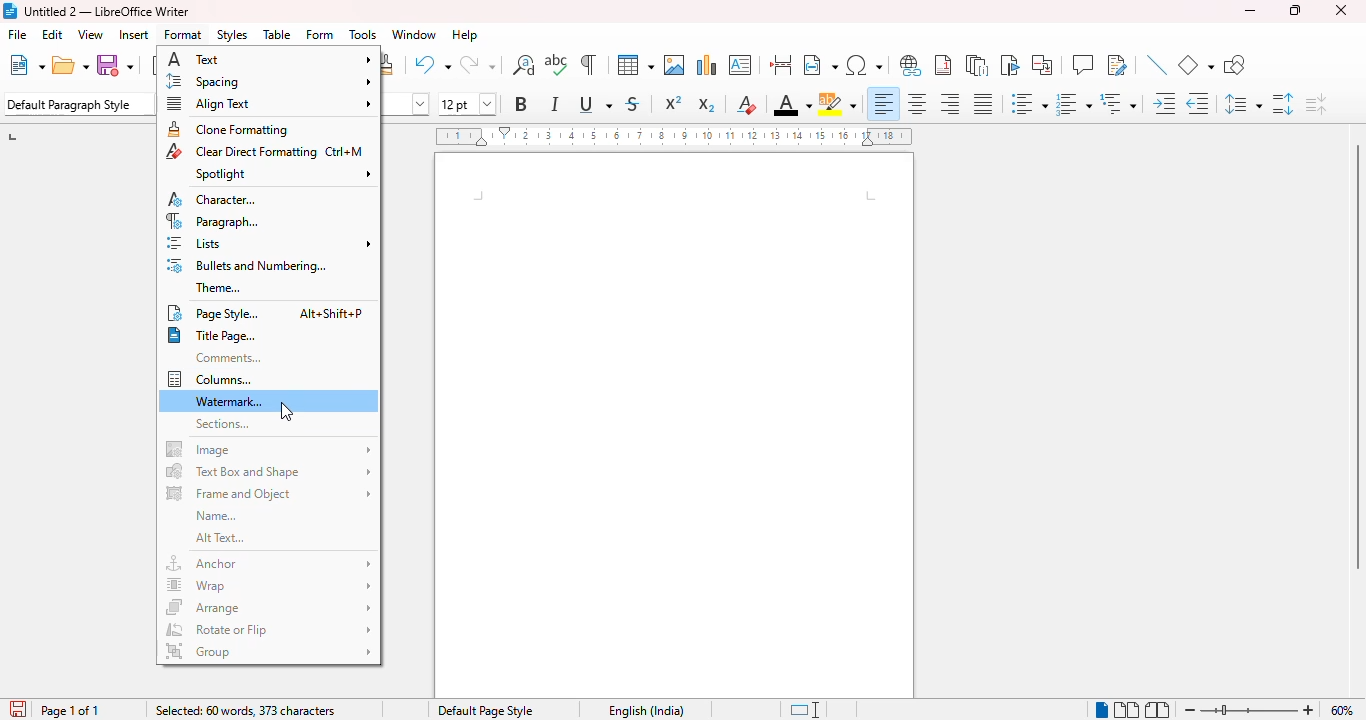 Image resolution: width=1366 pixels, height=720 pixels. Describe the element at coordinates (863, 65) in the screenshot. I see `insert special characters` at that location.